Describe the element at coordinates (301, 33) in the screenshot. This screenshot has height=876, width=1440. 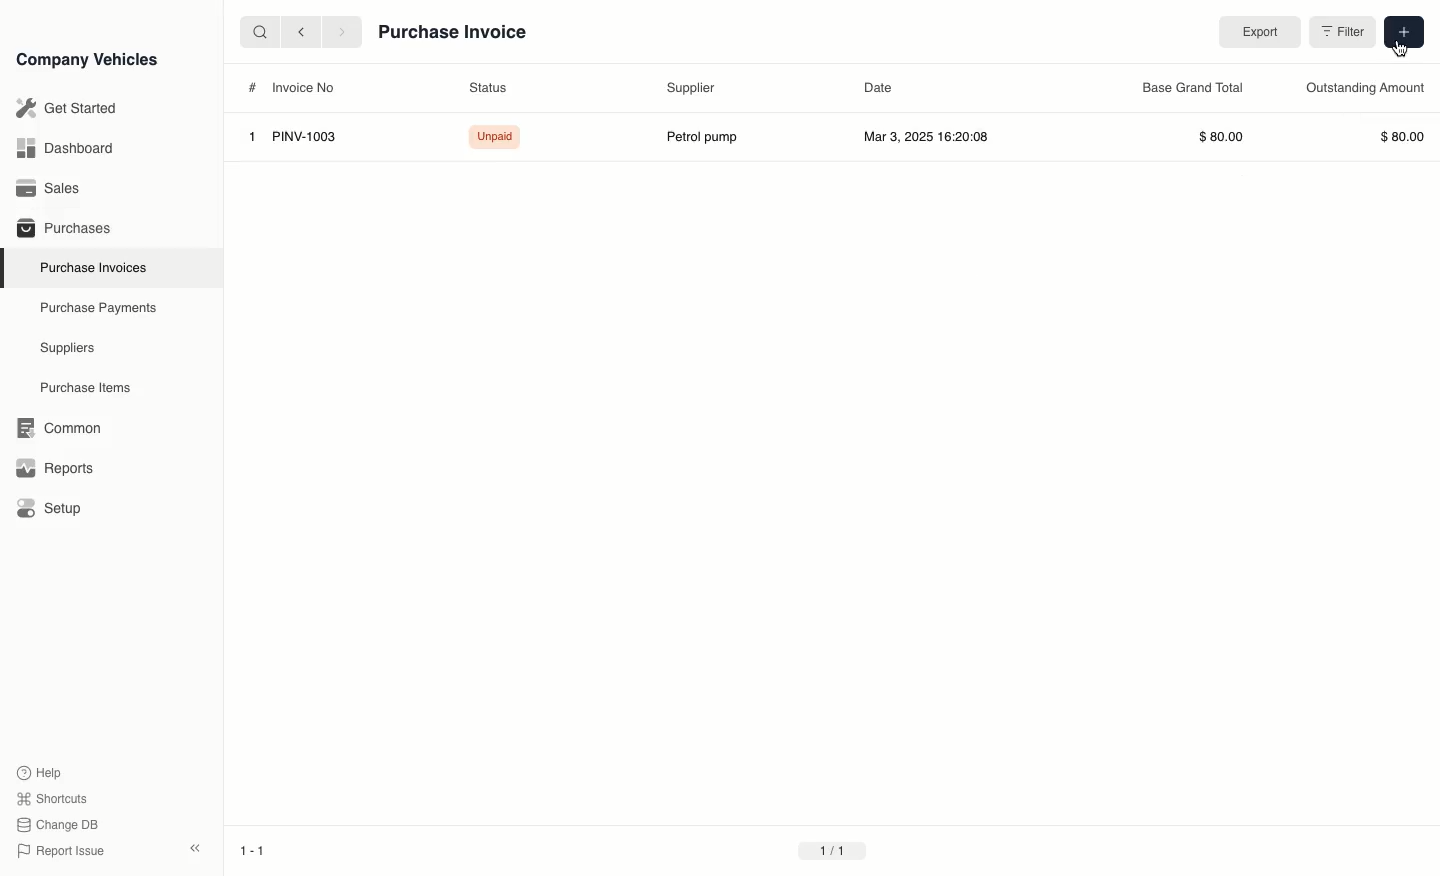
I see `back` at that location.